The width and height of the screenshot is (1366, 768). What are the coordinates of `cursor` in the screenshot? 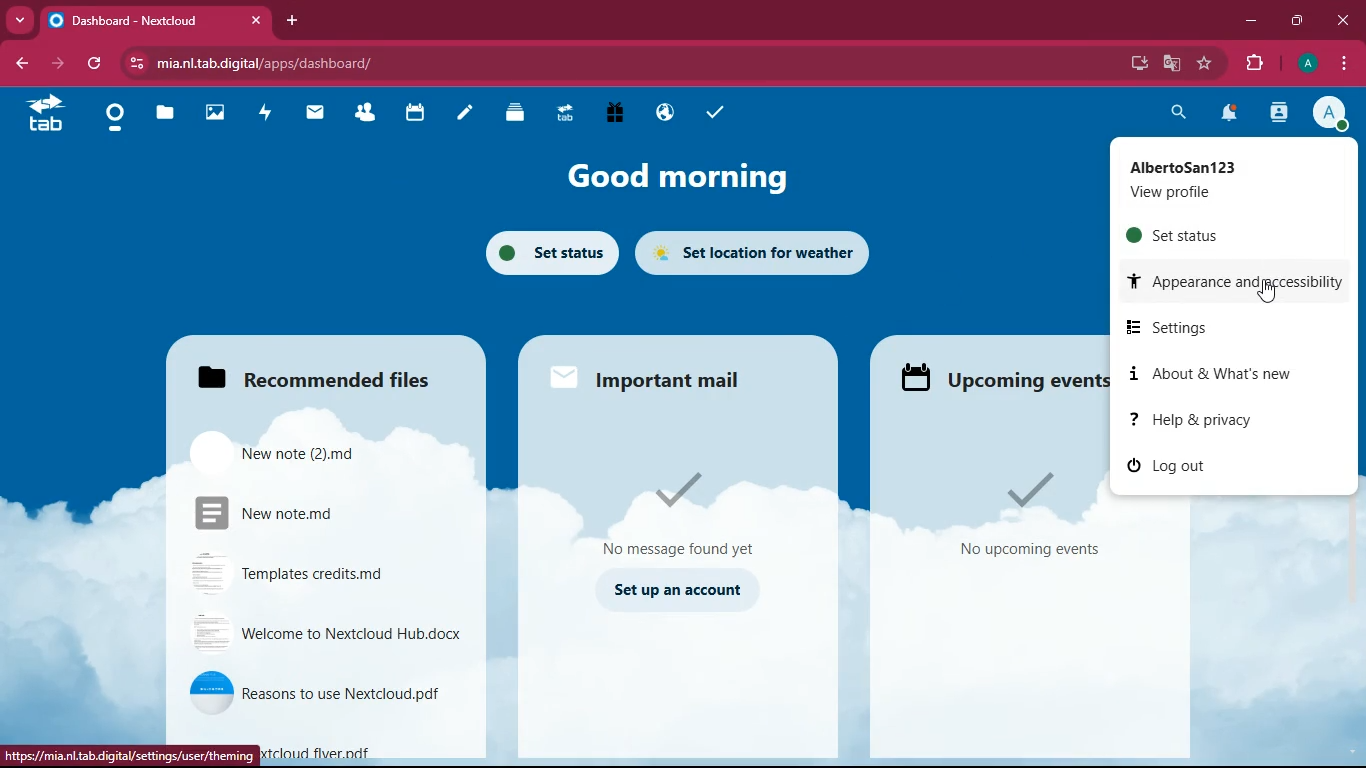 It's located at (1266, 292).